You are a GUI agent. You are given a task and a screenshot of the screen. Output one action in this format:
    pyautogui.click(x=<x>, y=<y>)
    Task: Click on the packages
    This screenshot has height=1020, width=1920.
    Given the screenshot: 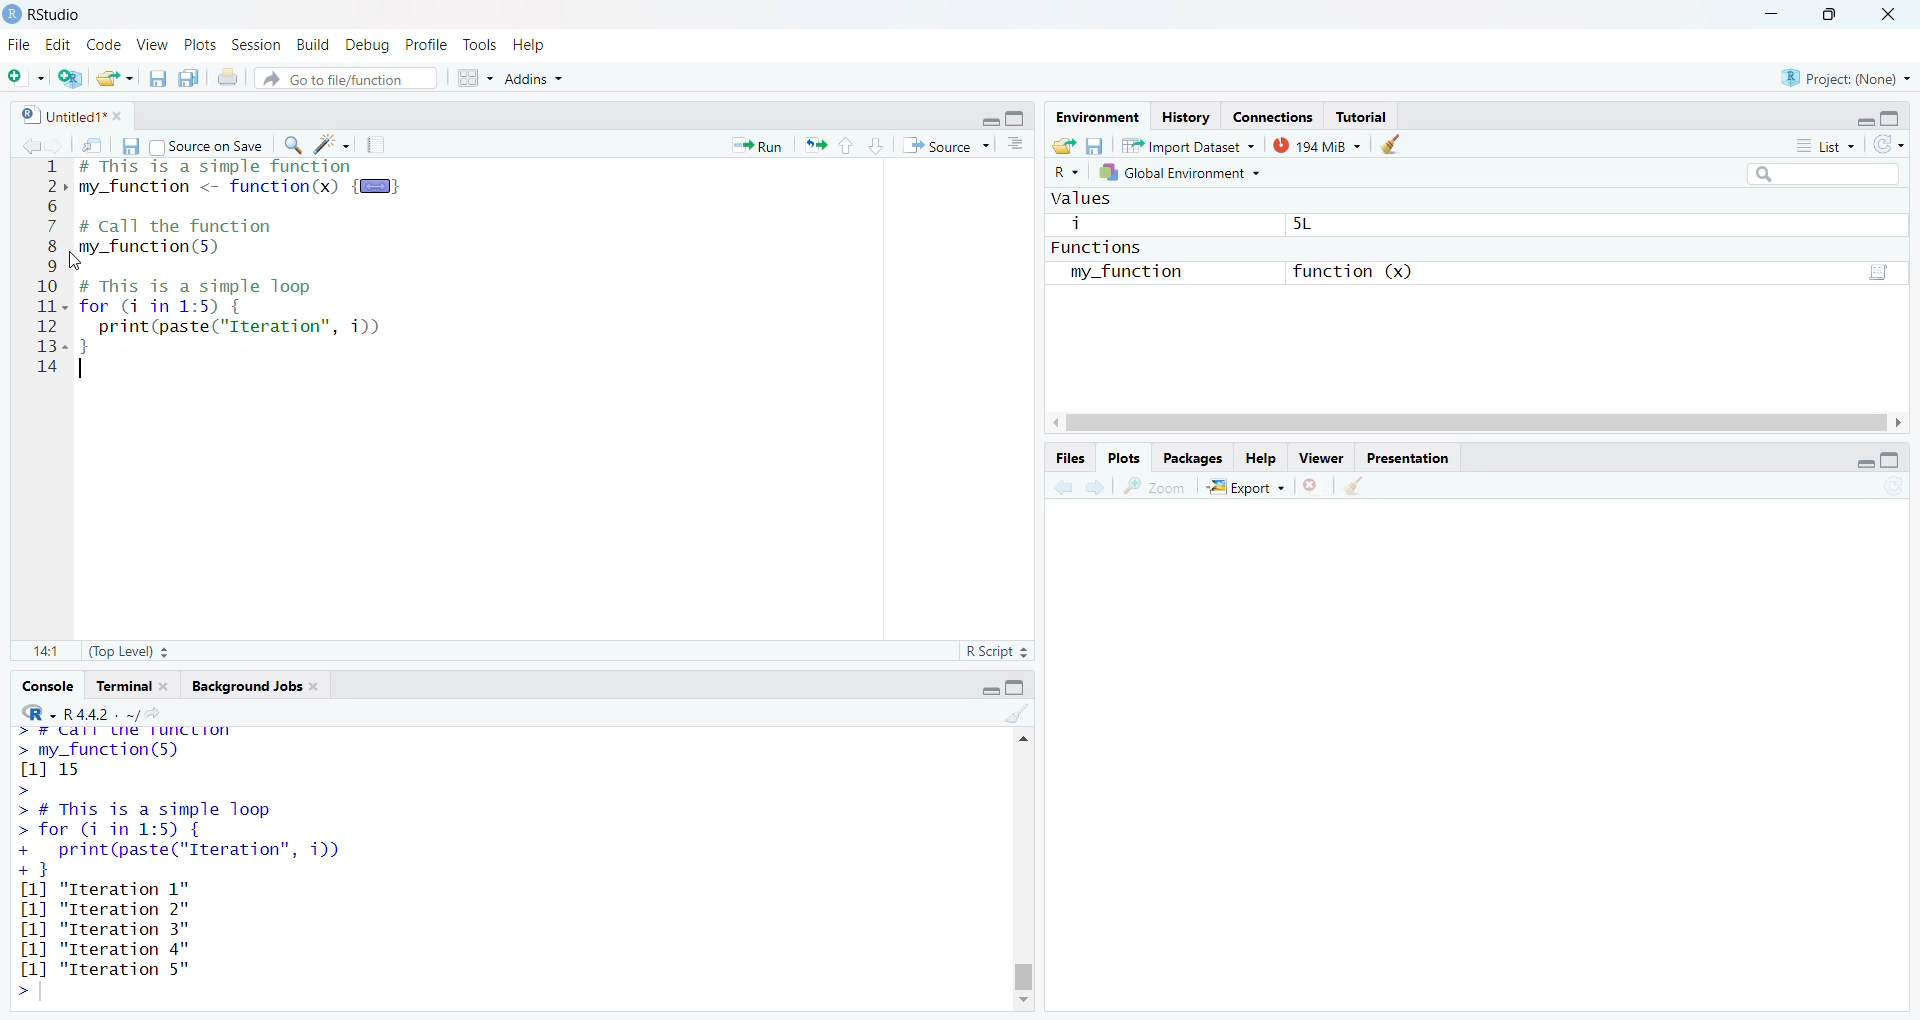 What is the action you would take?
    pyautogui.click(x=1196, y=457)
    